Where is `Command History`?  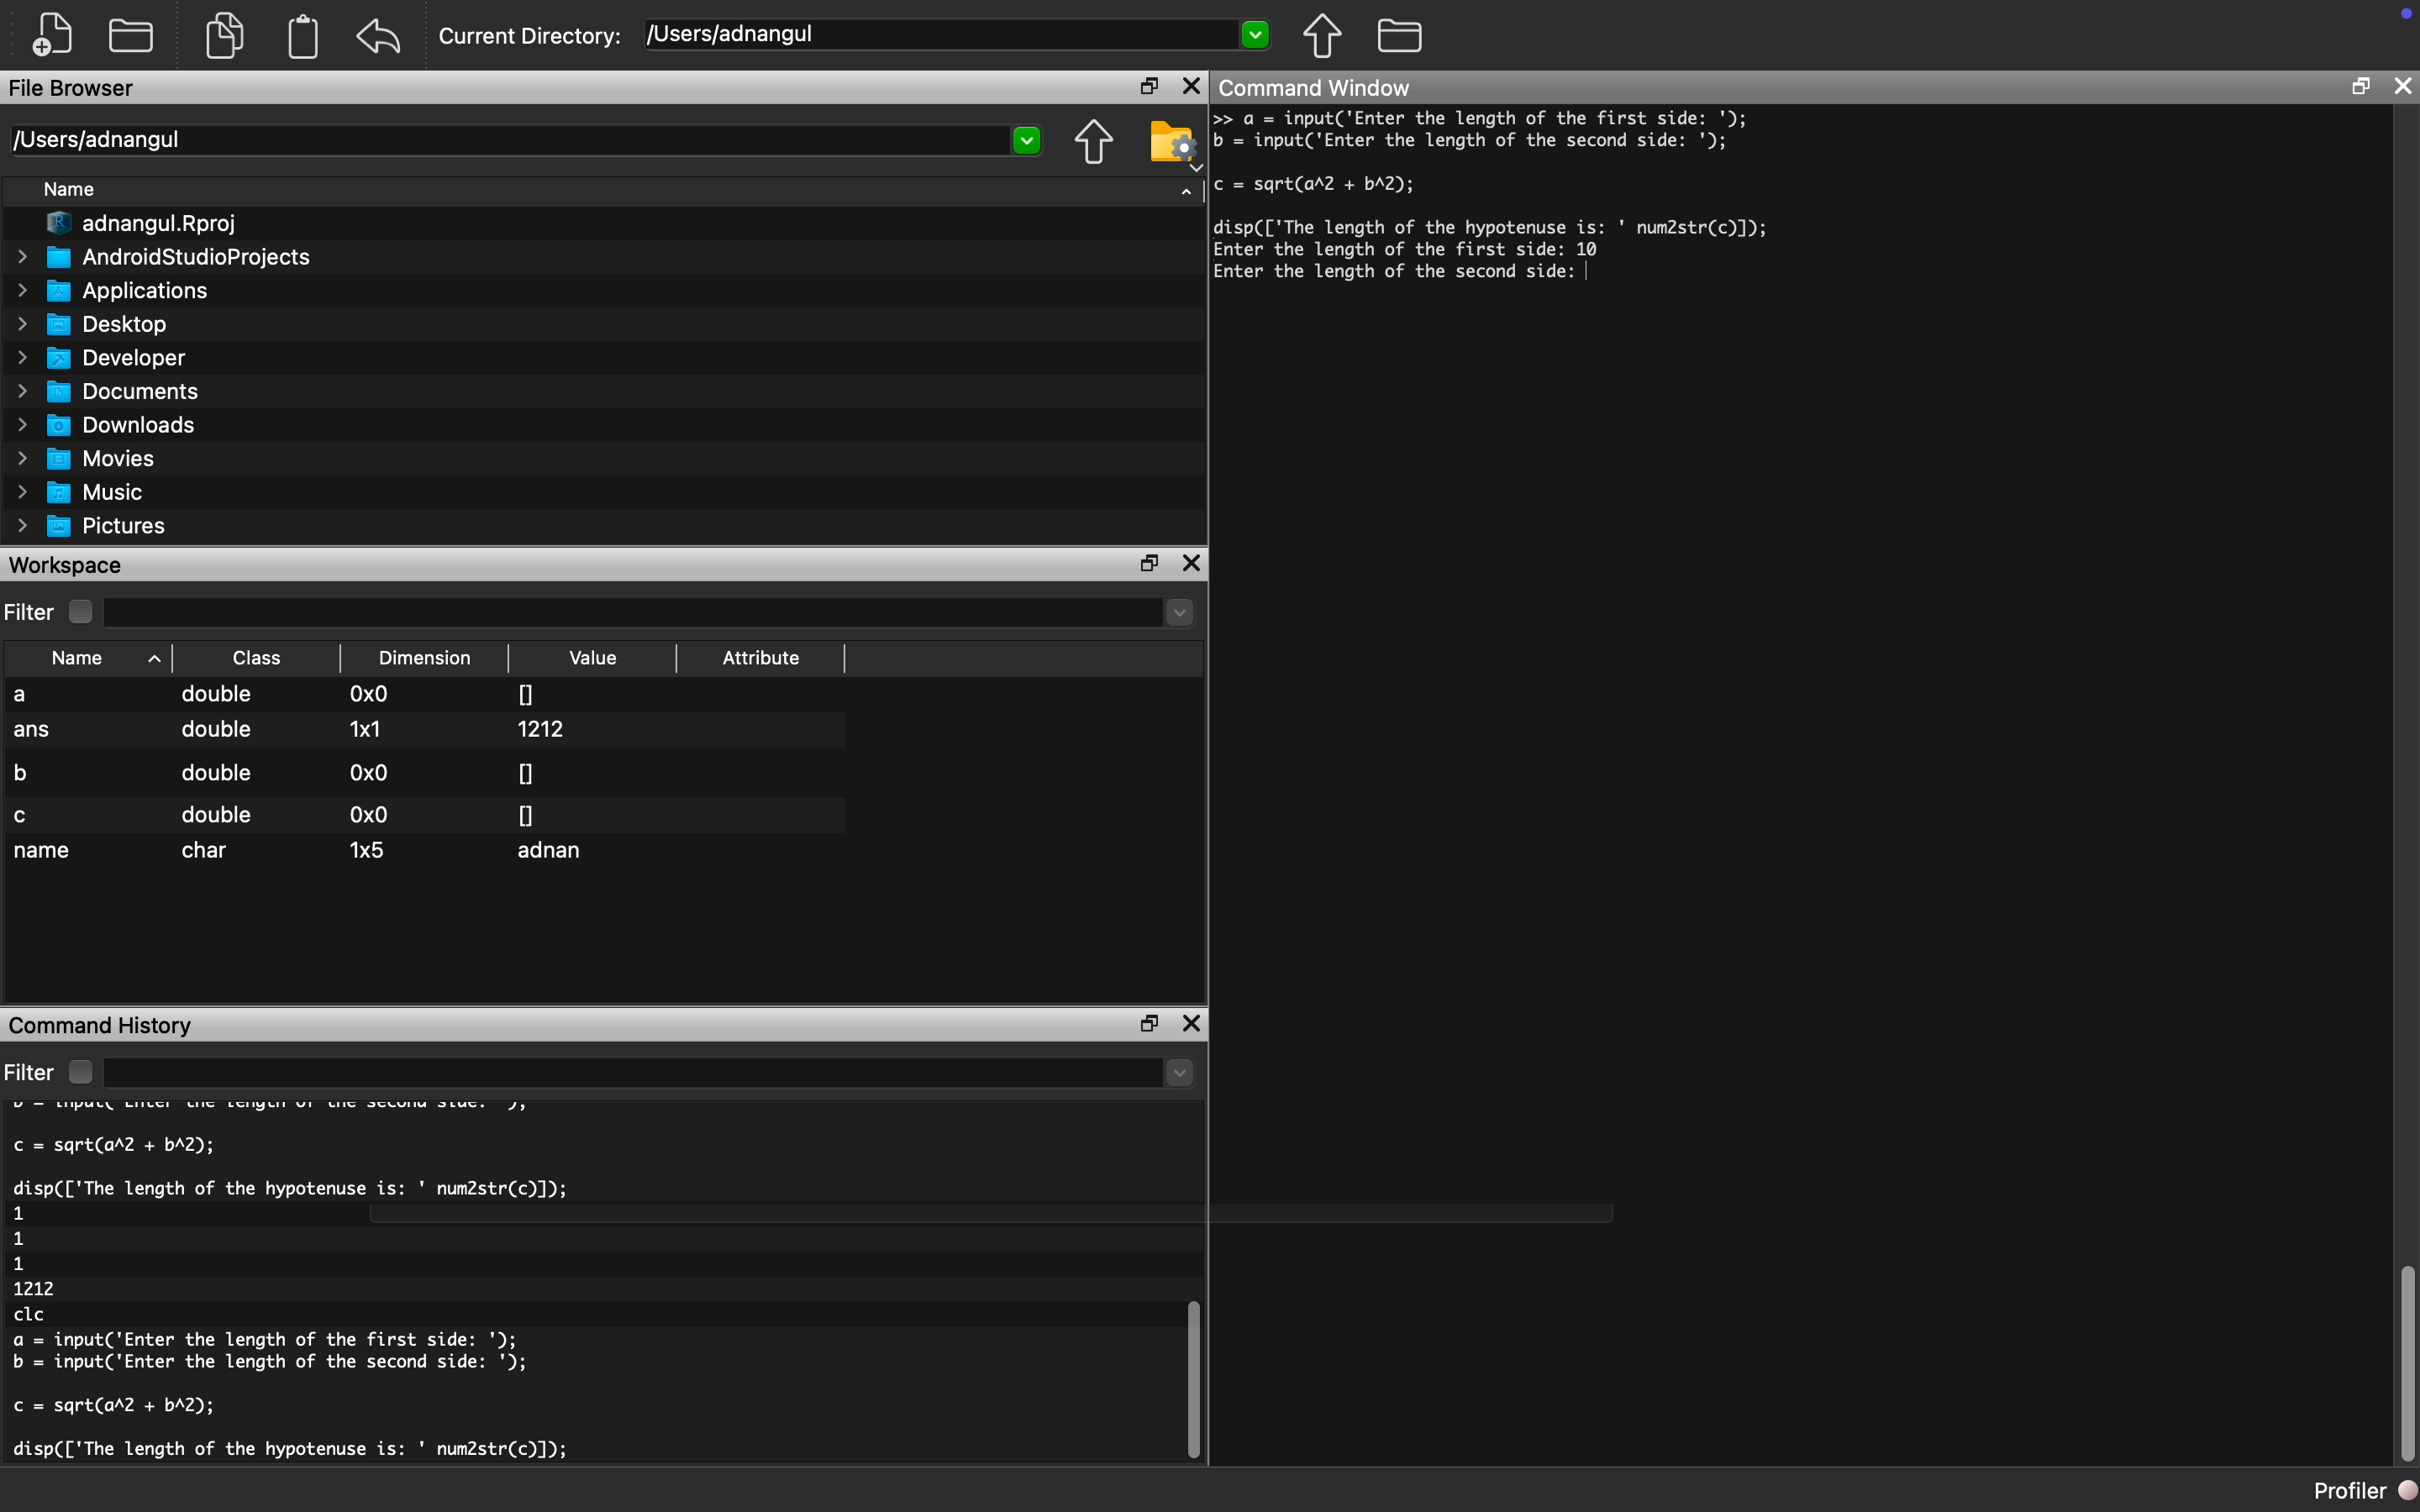
Command History is located at coordinates (104, 1023).